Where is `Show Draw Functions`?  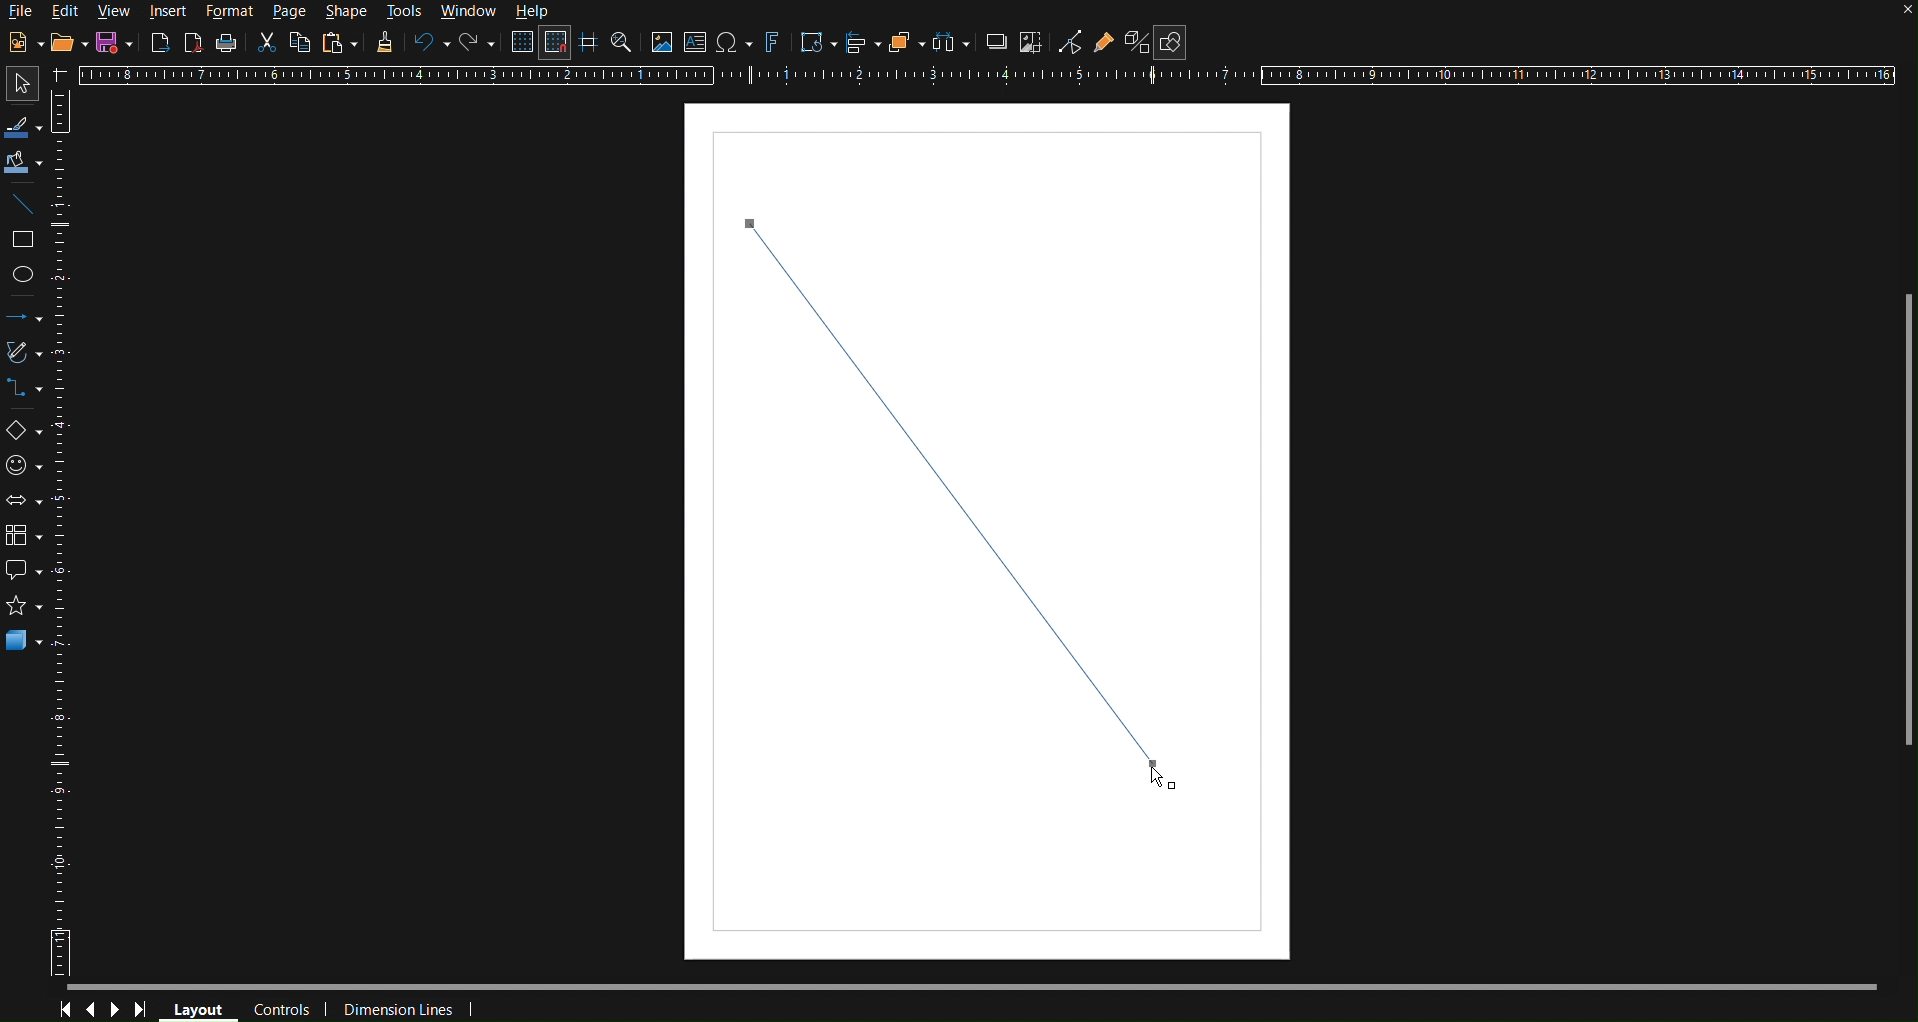
Show Draw Functions is located at coordinates (1171, 42).